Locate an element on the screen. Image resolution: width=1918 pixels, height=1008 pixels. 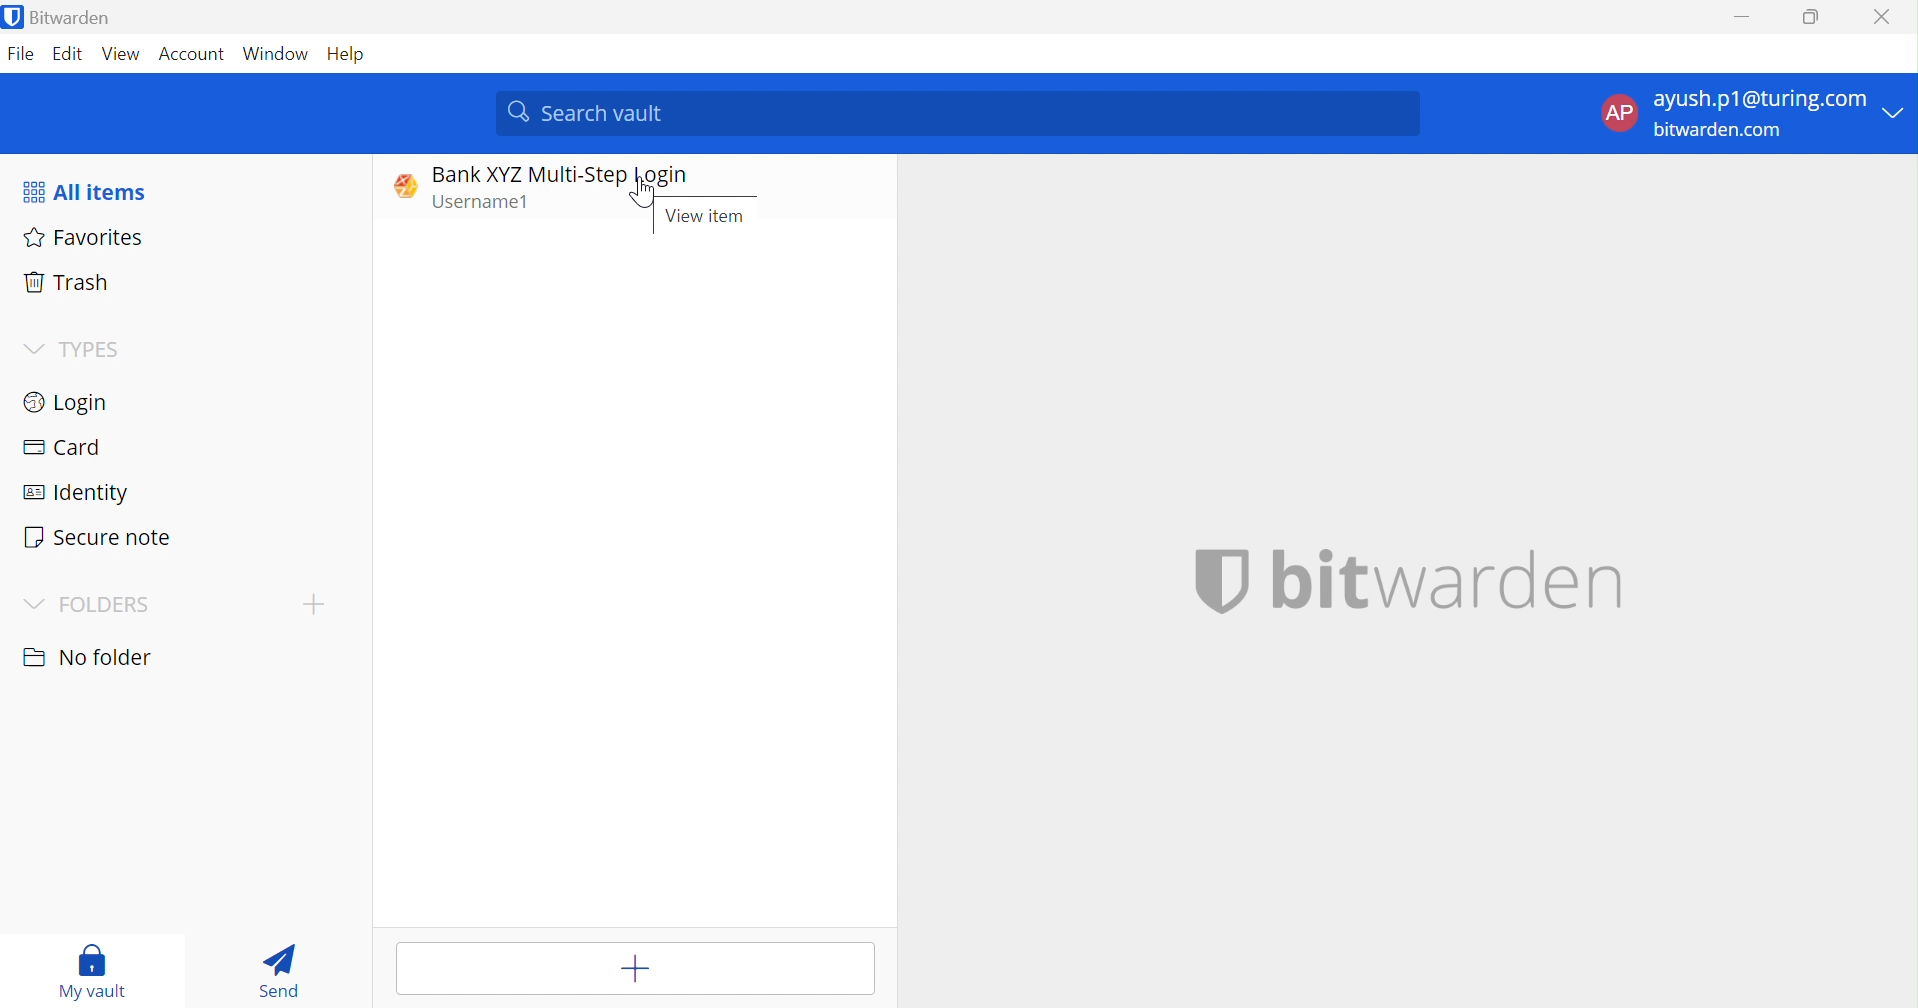
Drop Down is located at coordinates (1900, 113).